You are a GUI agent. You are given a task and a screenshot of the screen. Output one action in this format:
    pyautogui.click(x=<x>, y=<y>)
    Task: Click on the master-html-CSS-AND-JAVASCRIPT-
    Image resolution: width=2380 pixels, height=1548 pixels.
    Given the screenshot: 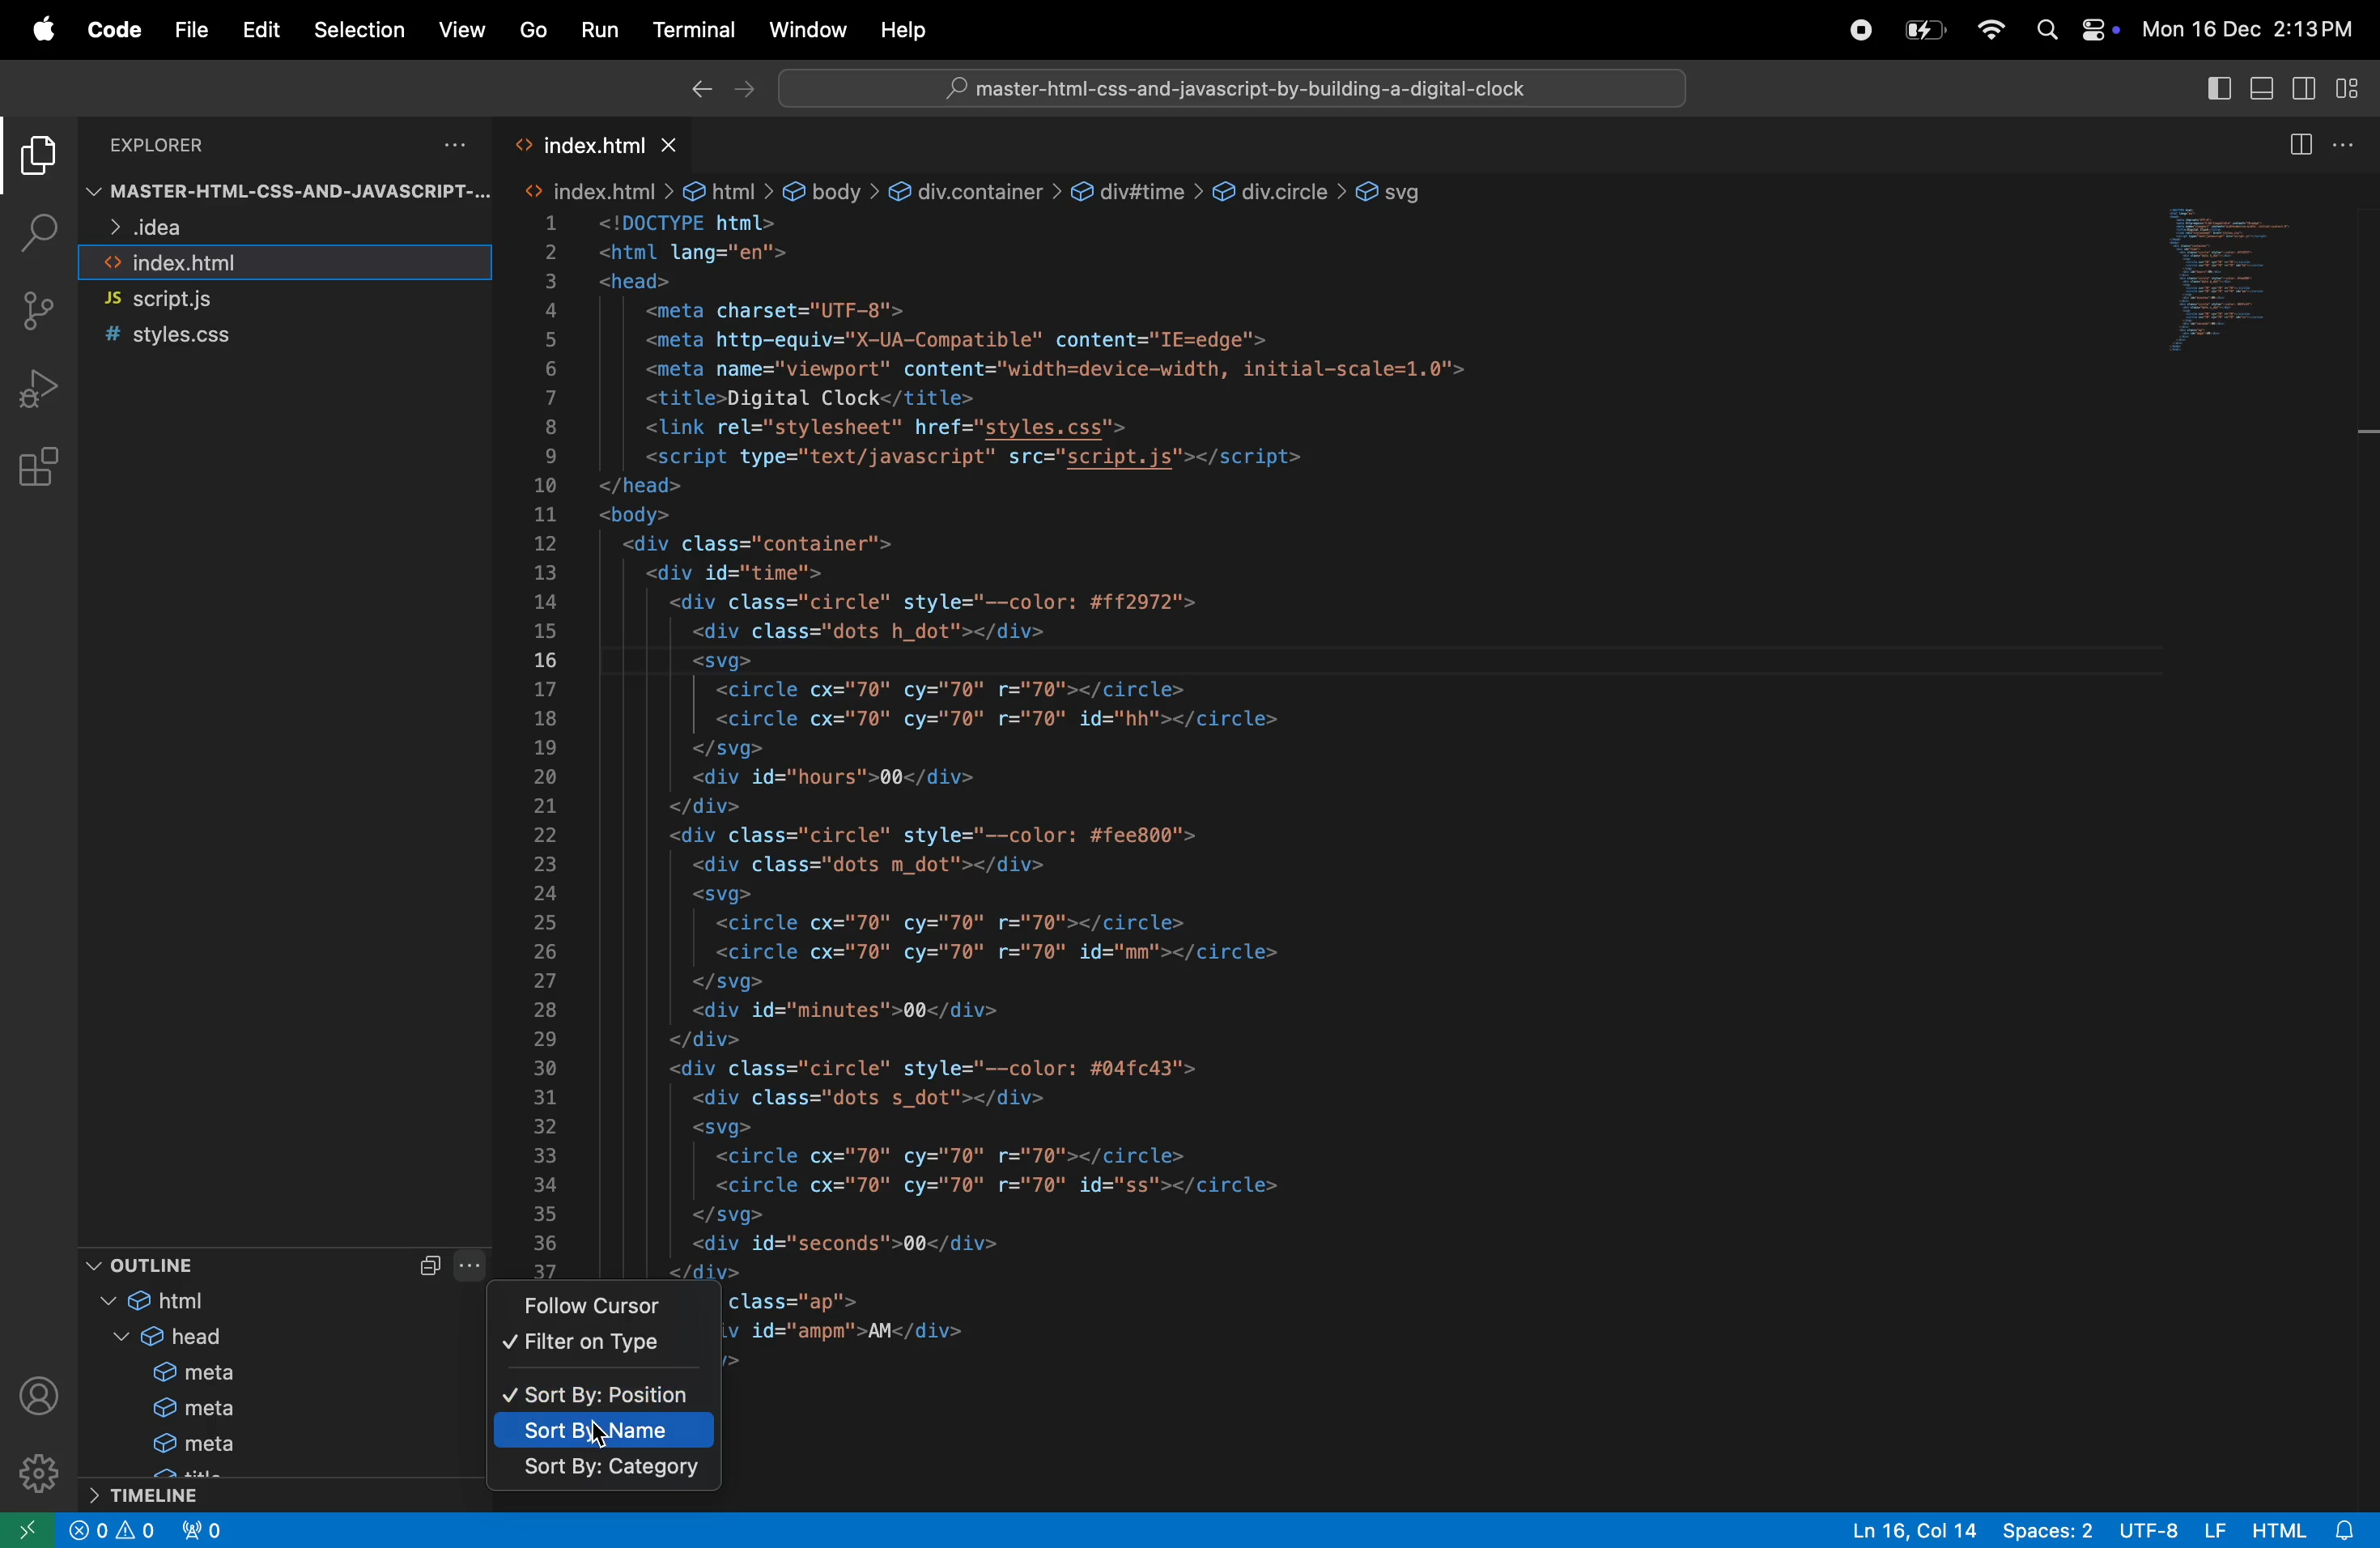 What is the action you would take?
    pyautogui.click(x=291, y=194)
    